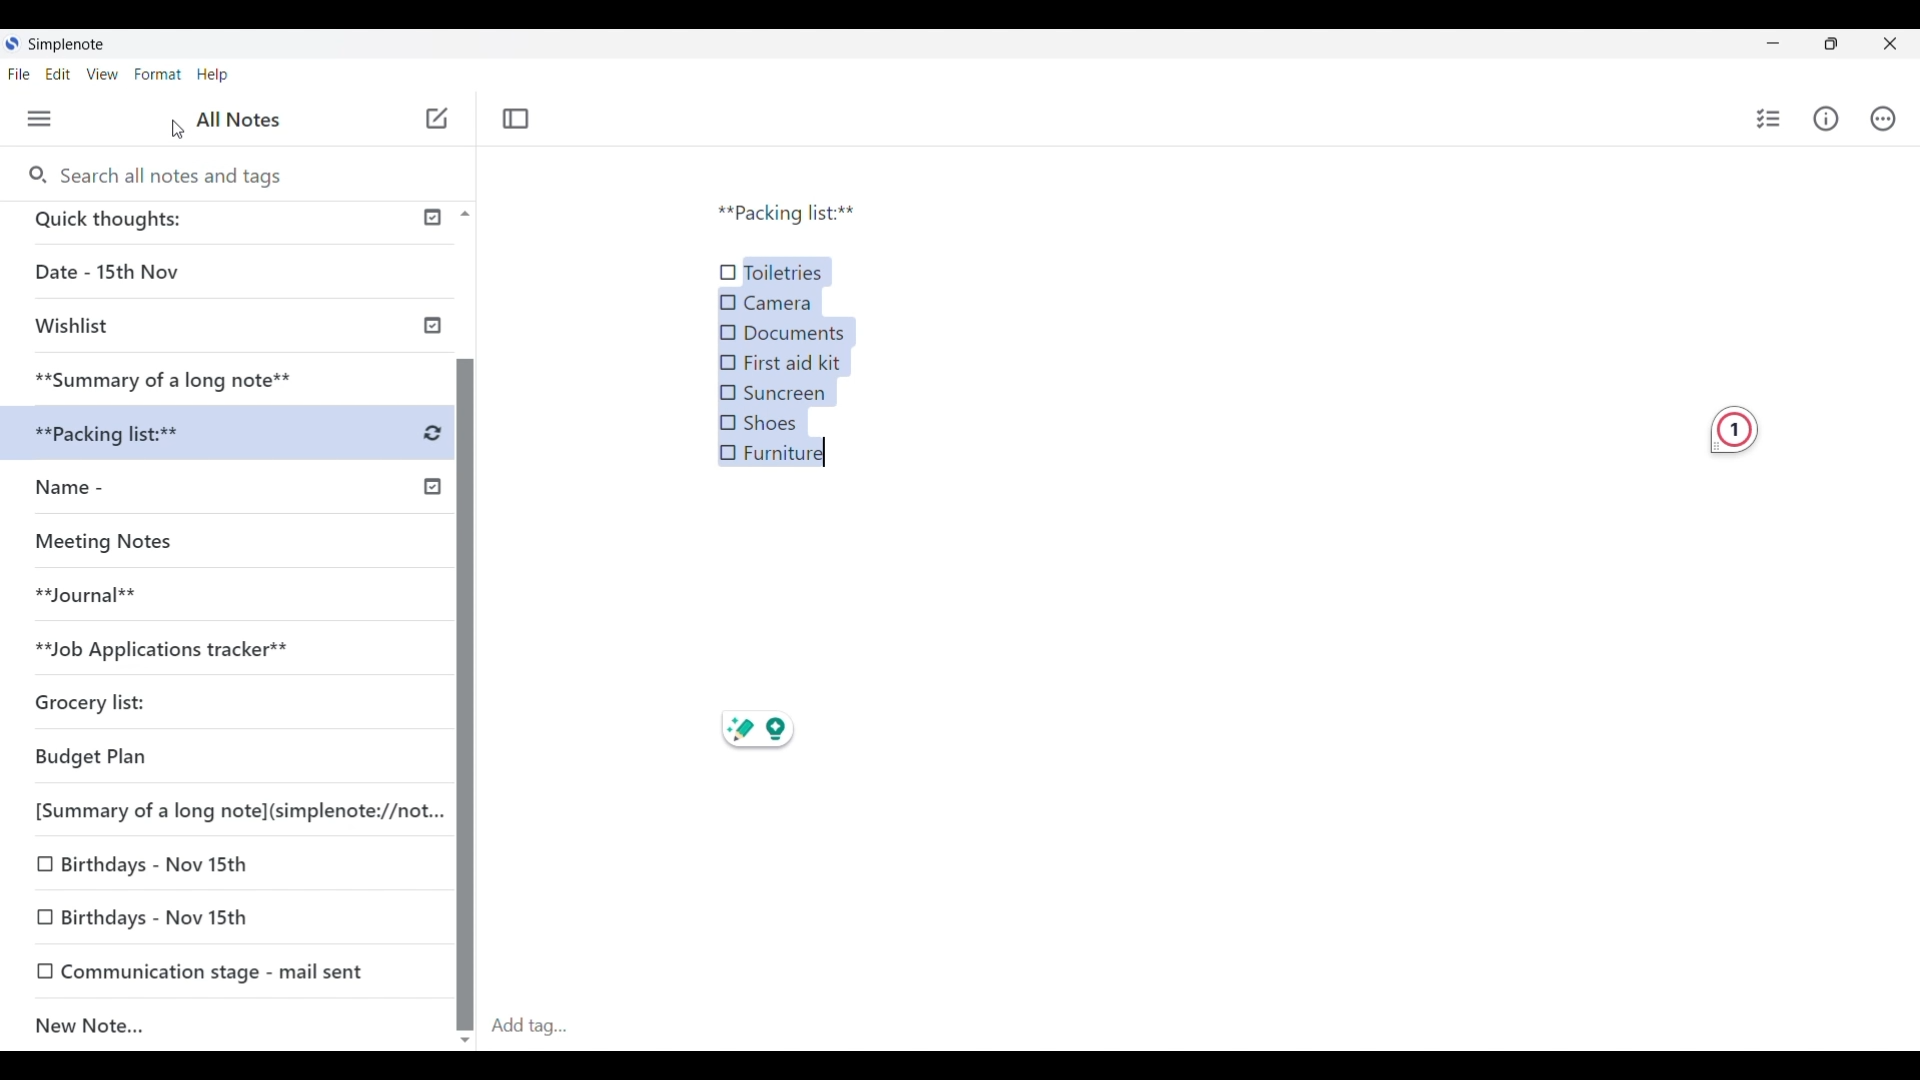  Describe the element at coordinates (170, 328) in the screenshot. I see `Wishlist` at that location.